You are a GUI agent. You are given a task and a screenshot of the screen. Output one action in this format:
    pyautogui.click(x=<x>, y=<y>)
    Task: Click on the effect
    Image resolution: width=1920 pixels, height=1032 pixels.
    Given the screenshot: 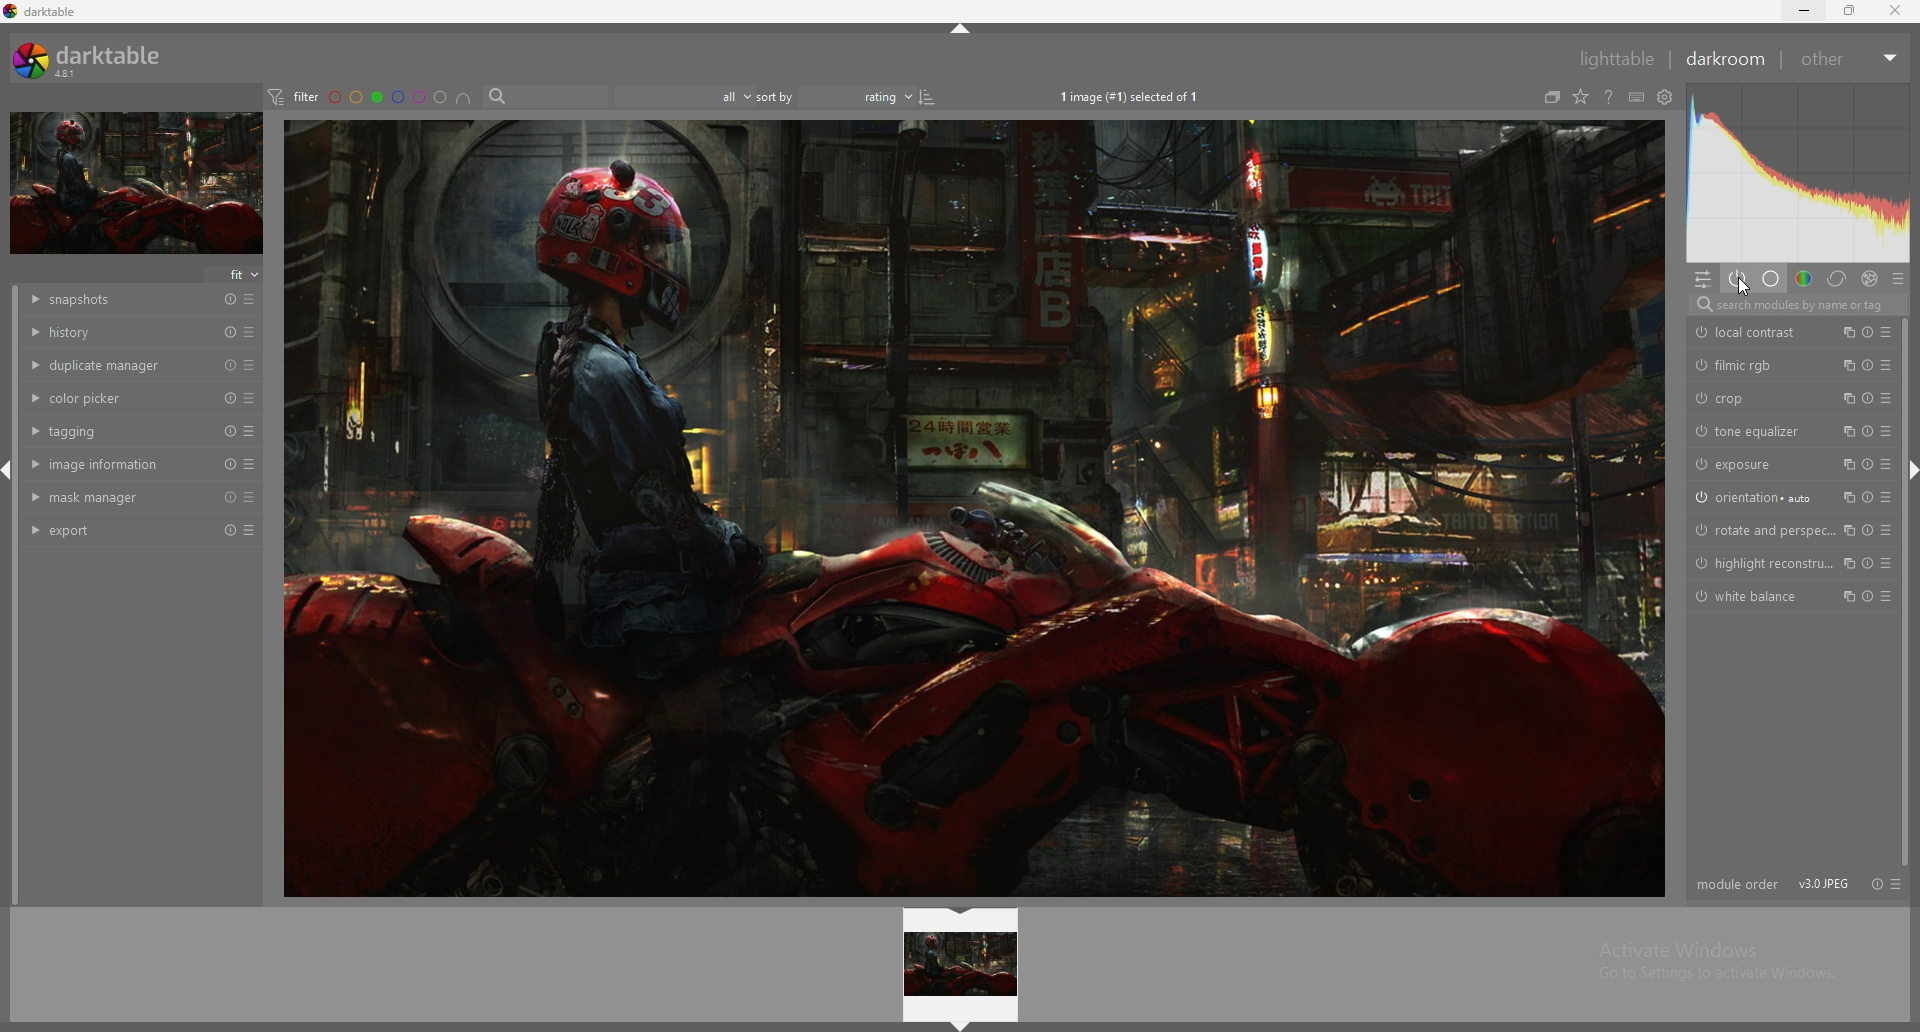 What is the action you would take?
    pyautogui.click(x=1867, y=277)
    